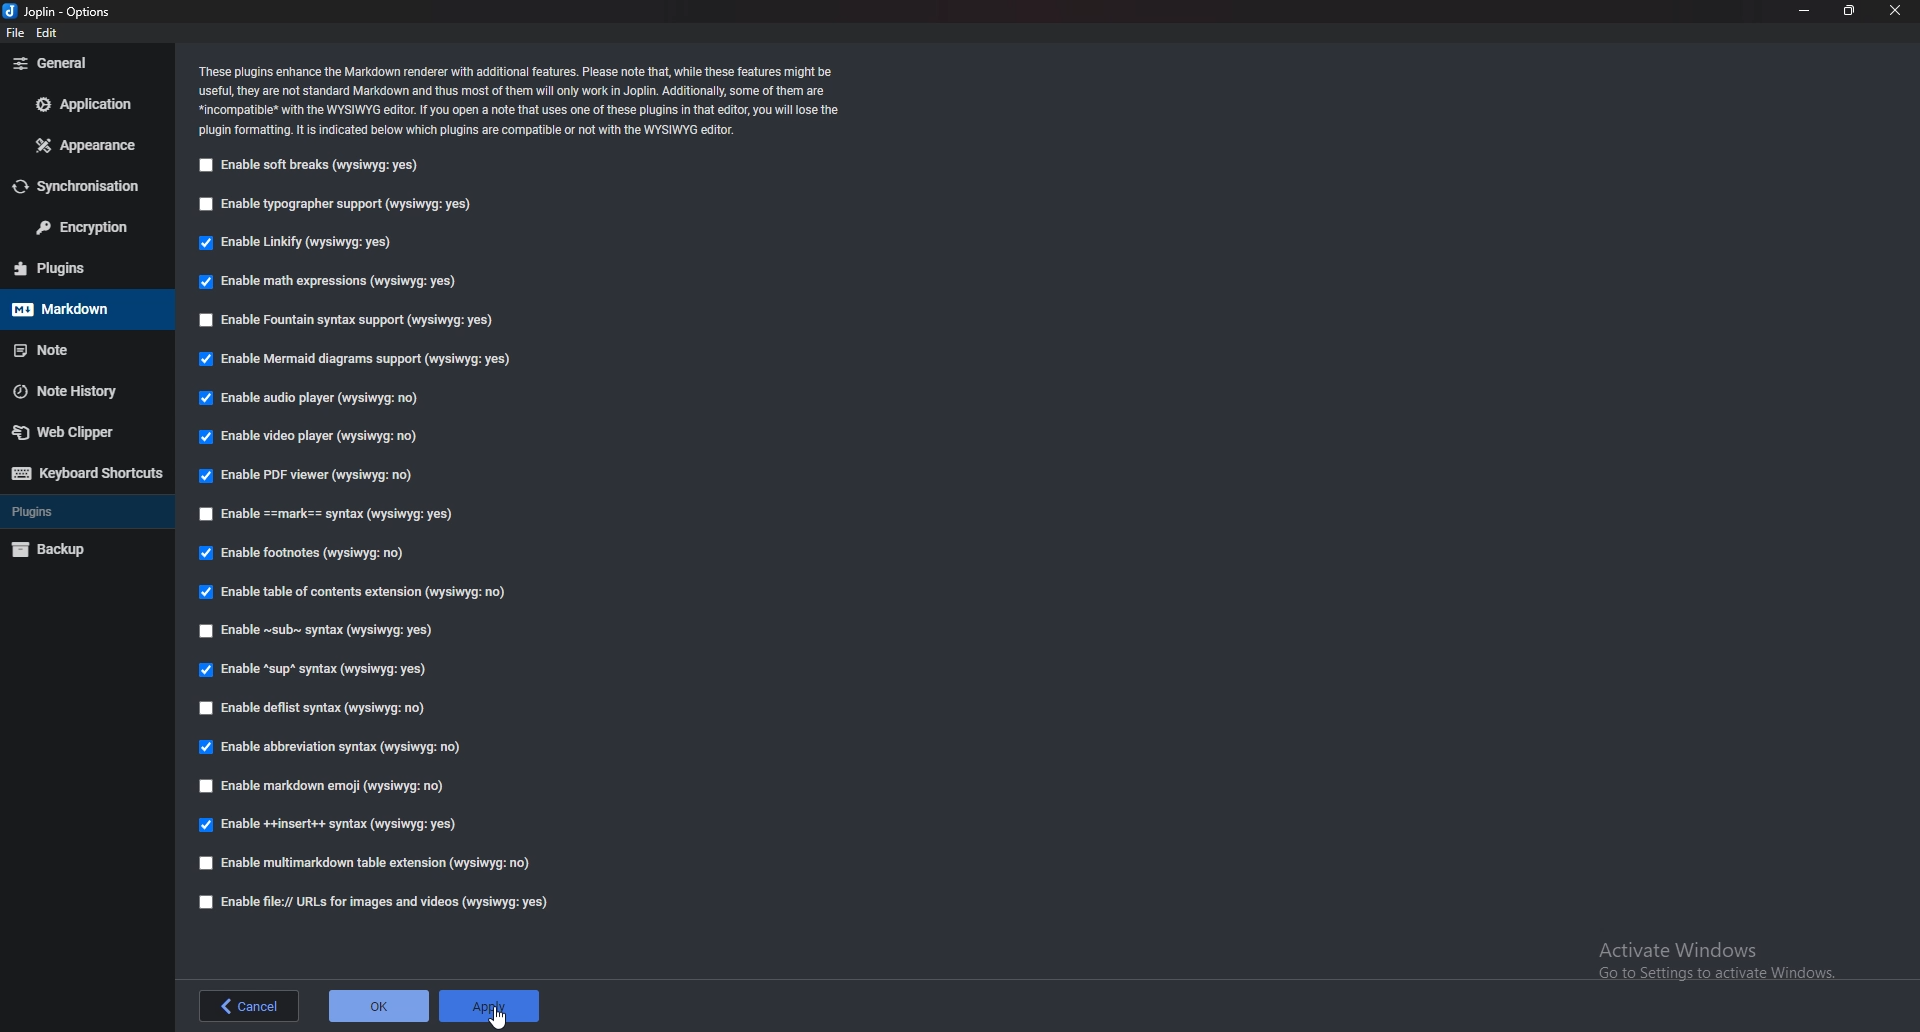 The image size is (1920, 1032). Describe the element at coordinates (311, 437) in the screenshot. I see `enable video player` at that location.